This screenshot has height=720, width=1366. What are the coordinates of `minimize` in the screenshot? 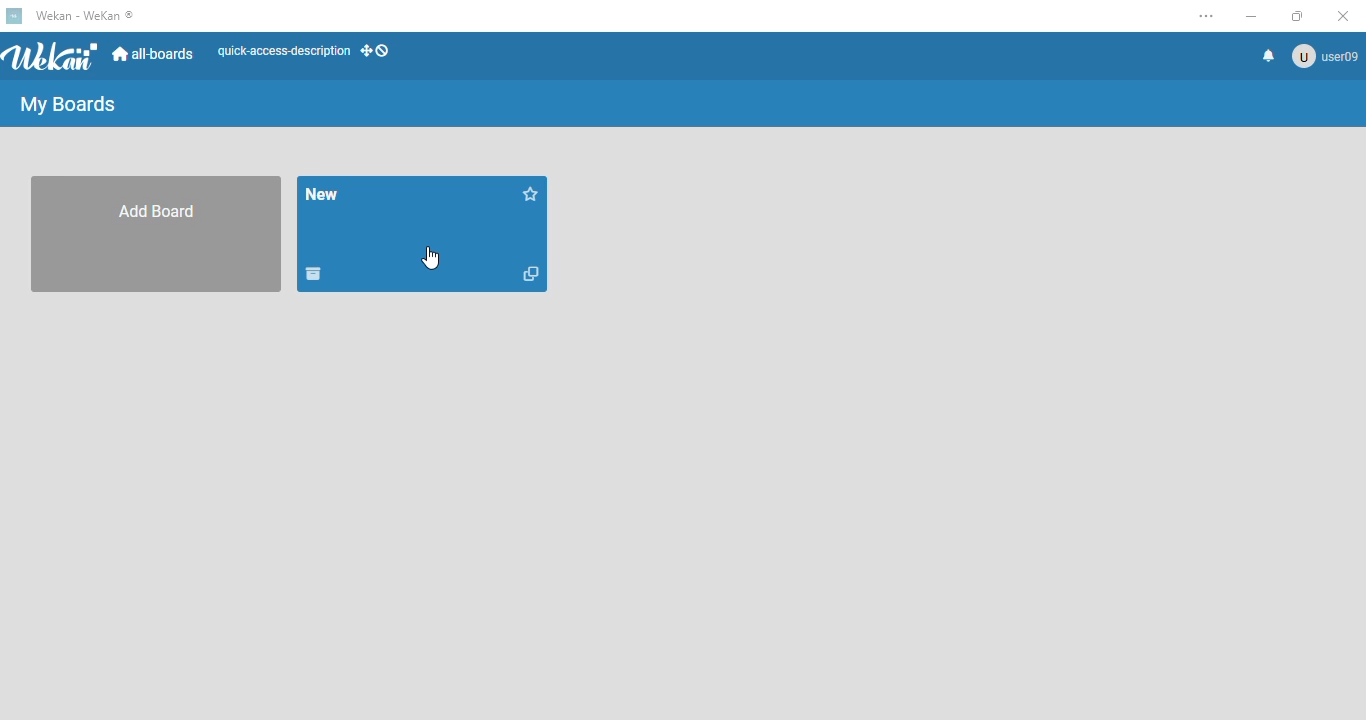 It's located at (1252, 16).